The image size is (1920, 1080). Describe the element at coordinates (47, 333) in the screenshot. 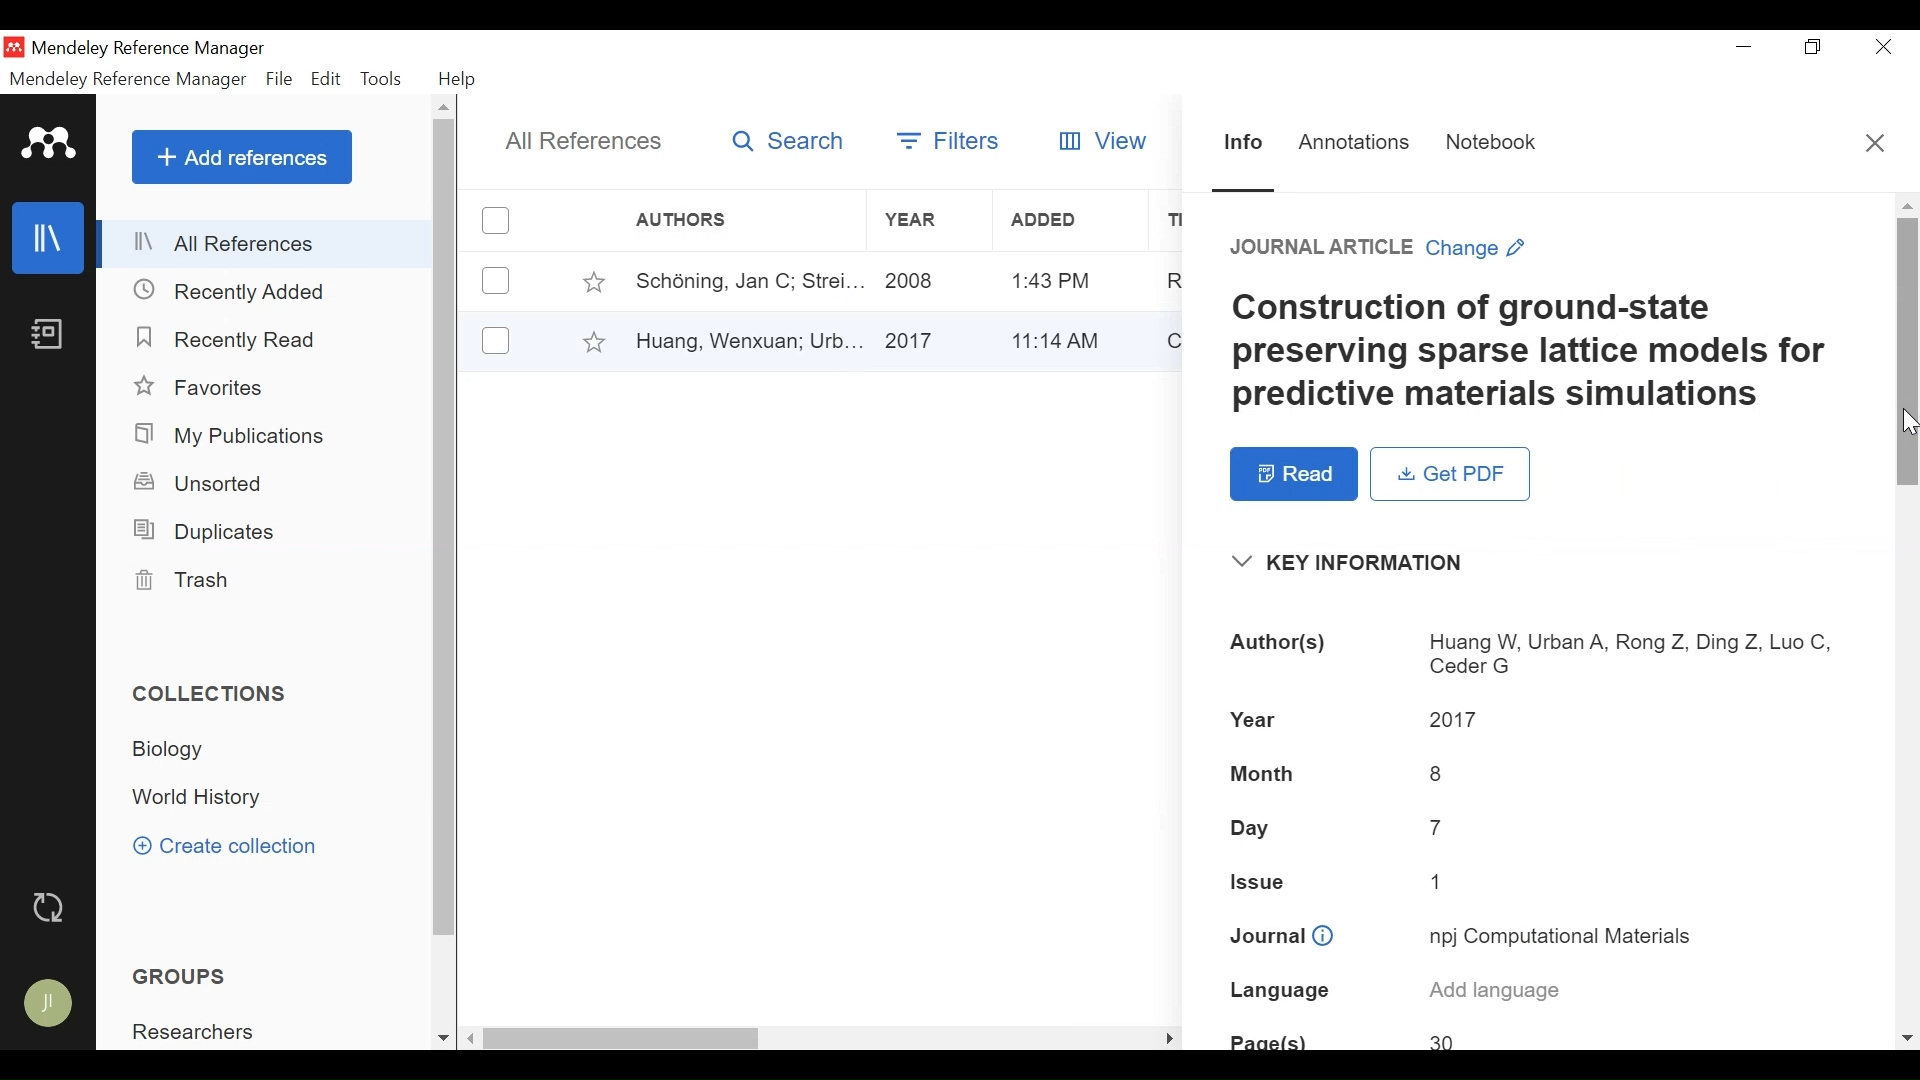

I see `Notebook` at that location.